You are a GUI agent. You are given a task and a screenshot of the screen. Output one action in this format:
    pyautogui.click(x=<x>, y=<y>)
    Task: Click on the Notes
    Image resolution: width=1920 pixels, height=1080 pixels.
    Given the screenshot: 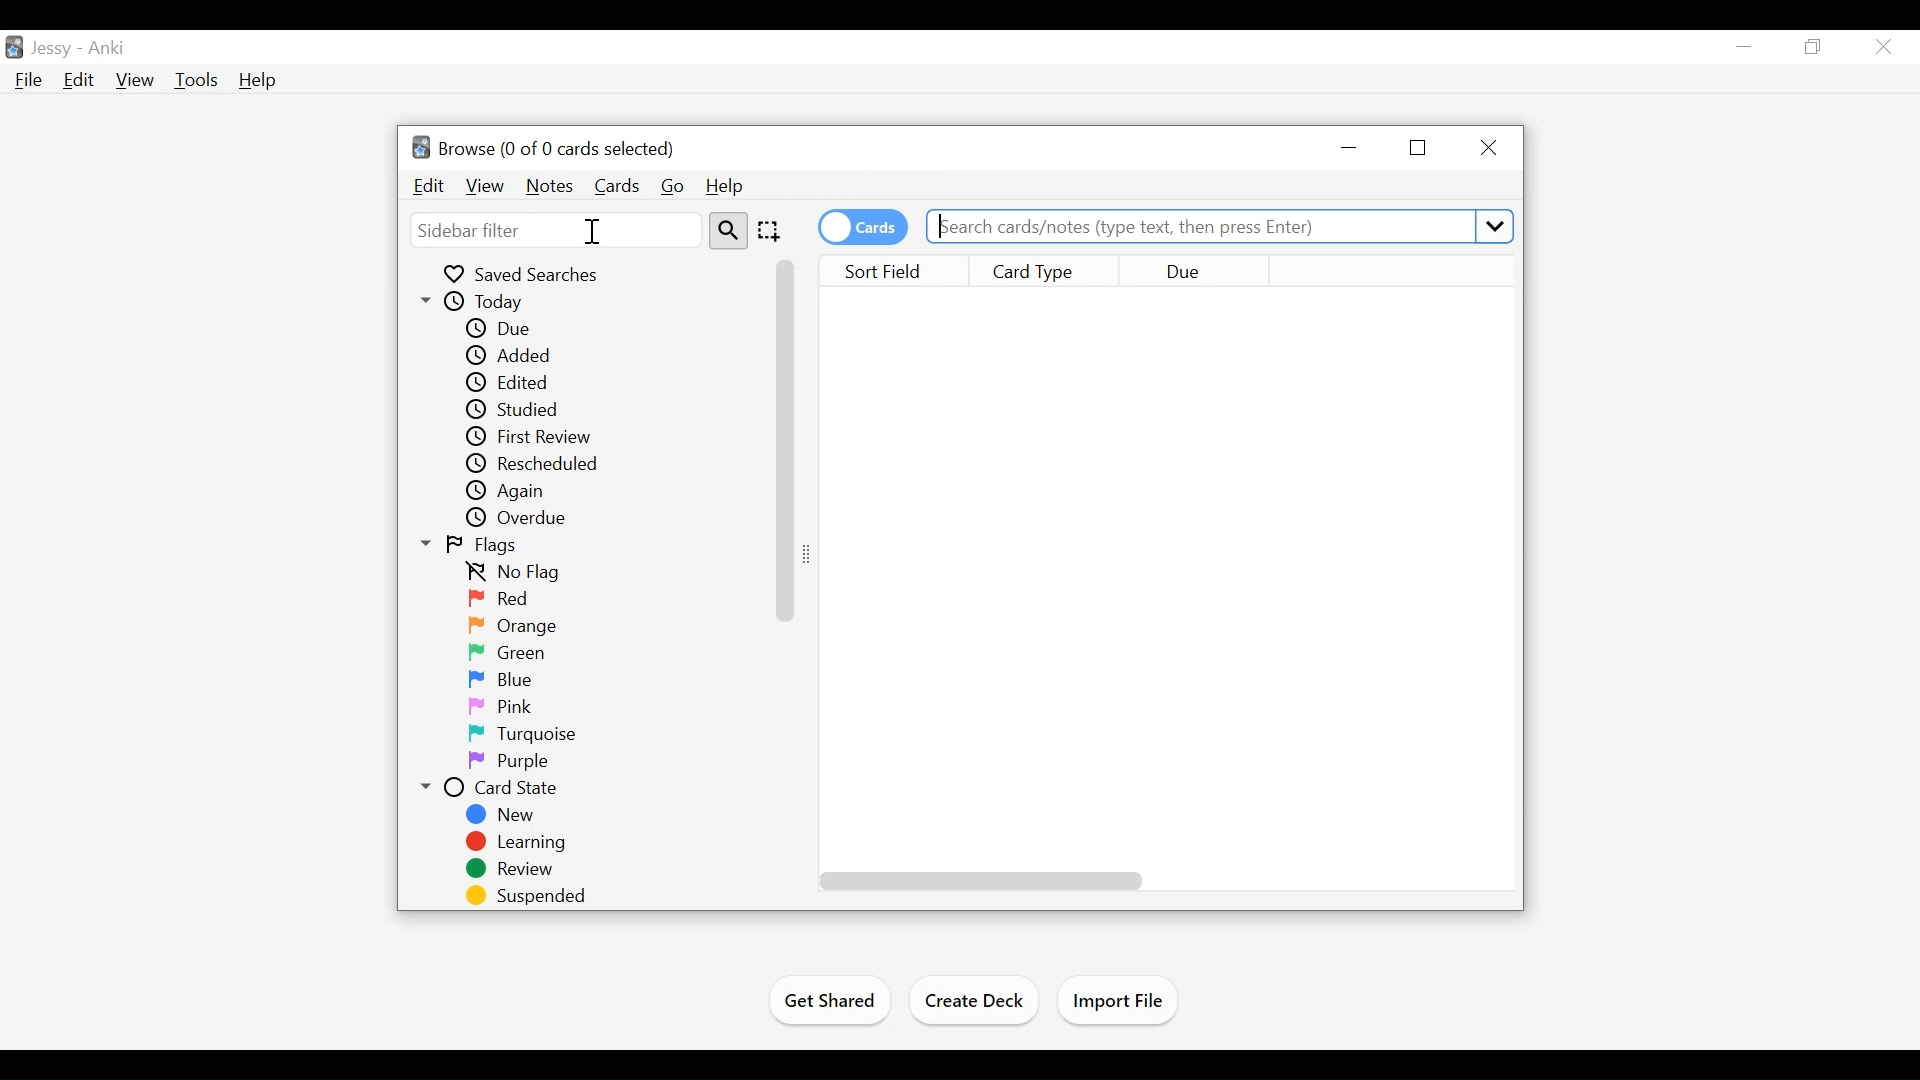 What is the action you would take?
    pyautogui.click(x=548, y=185)
    